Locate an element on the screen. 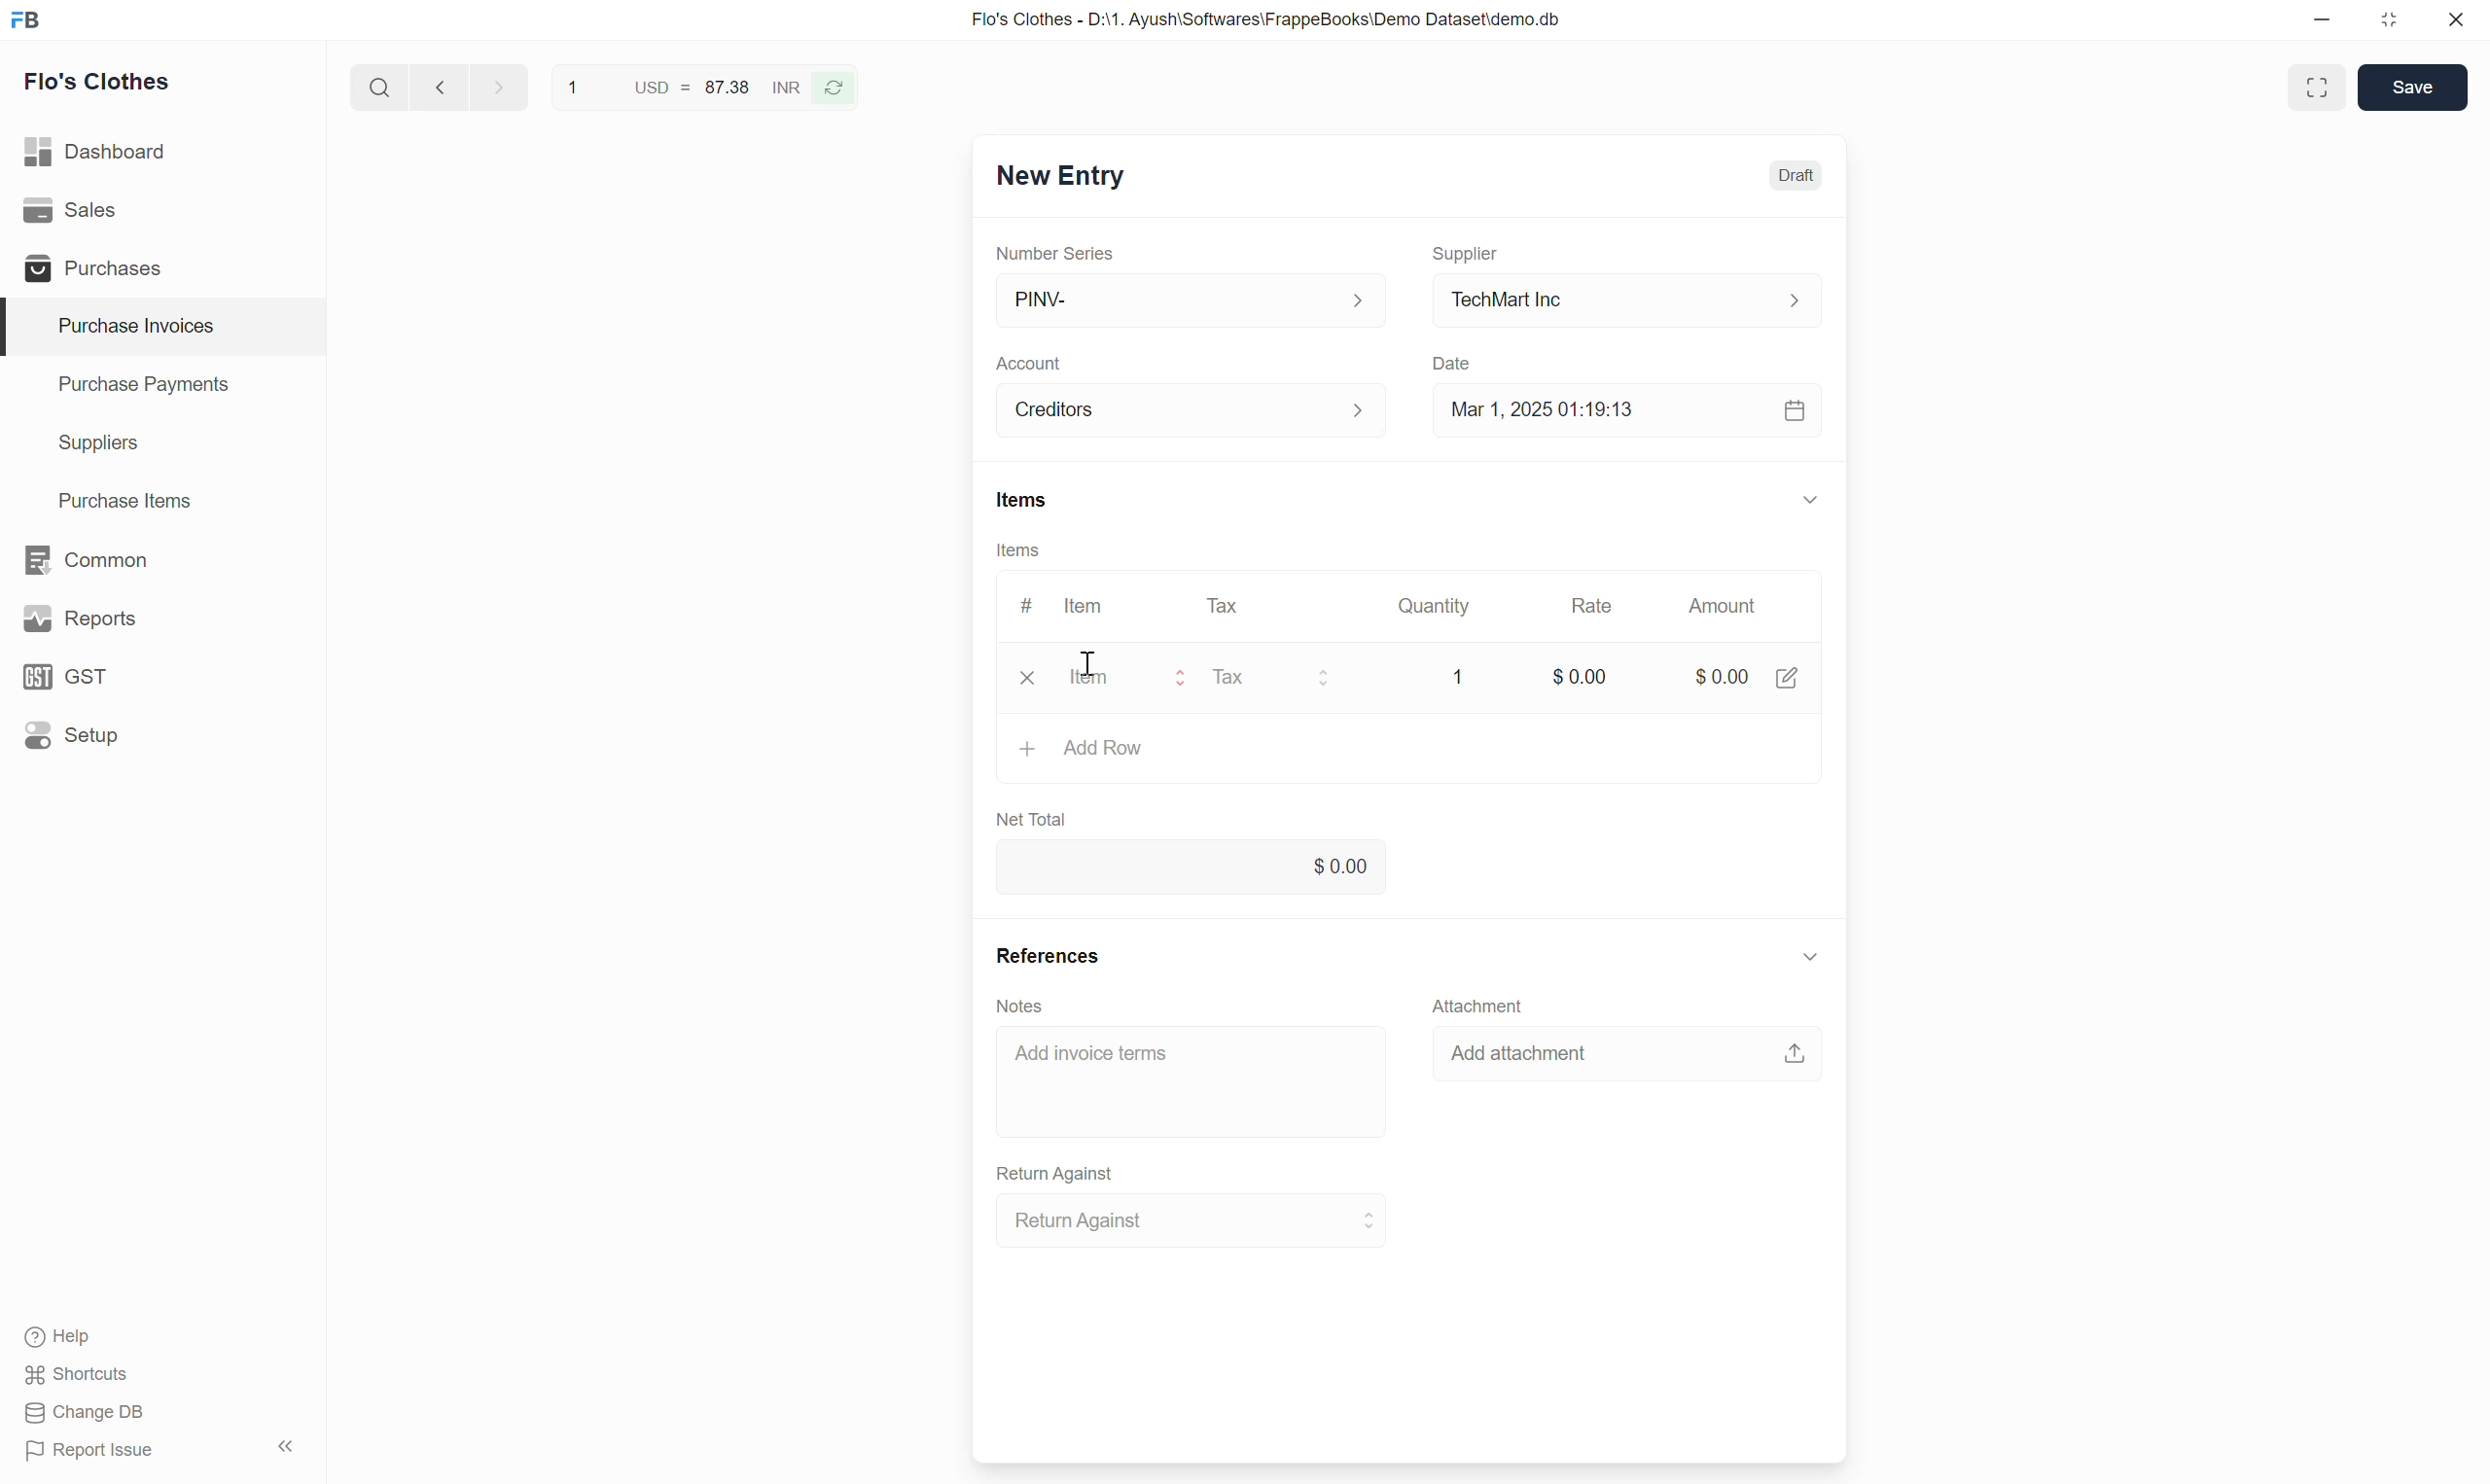 The height and width of the screenshot is (1484, 2490). x is located at coordinates (1028, 680).